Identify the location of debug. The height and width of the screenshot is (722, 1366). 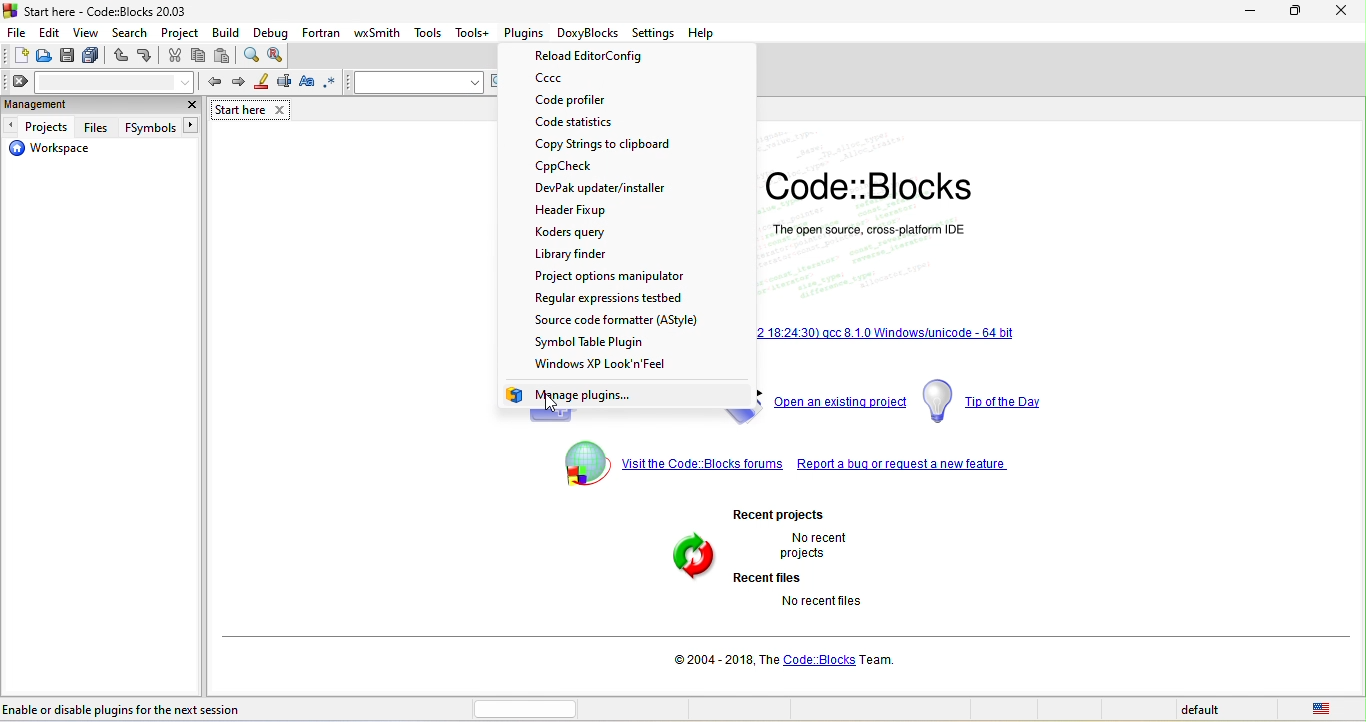
(273, 31).